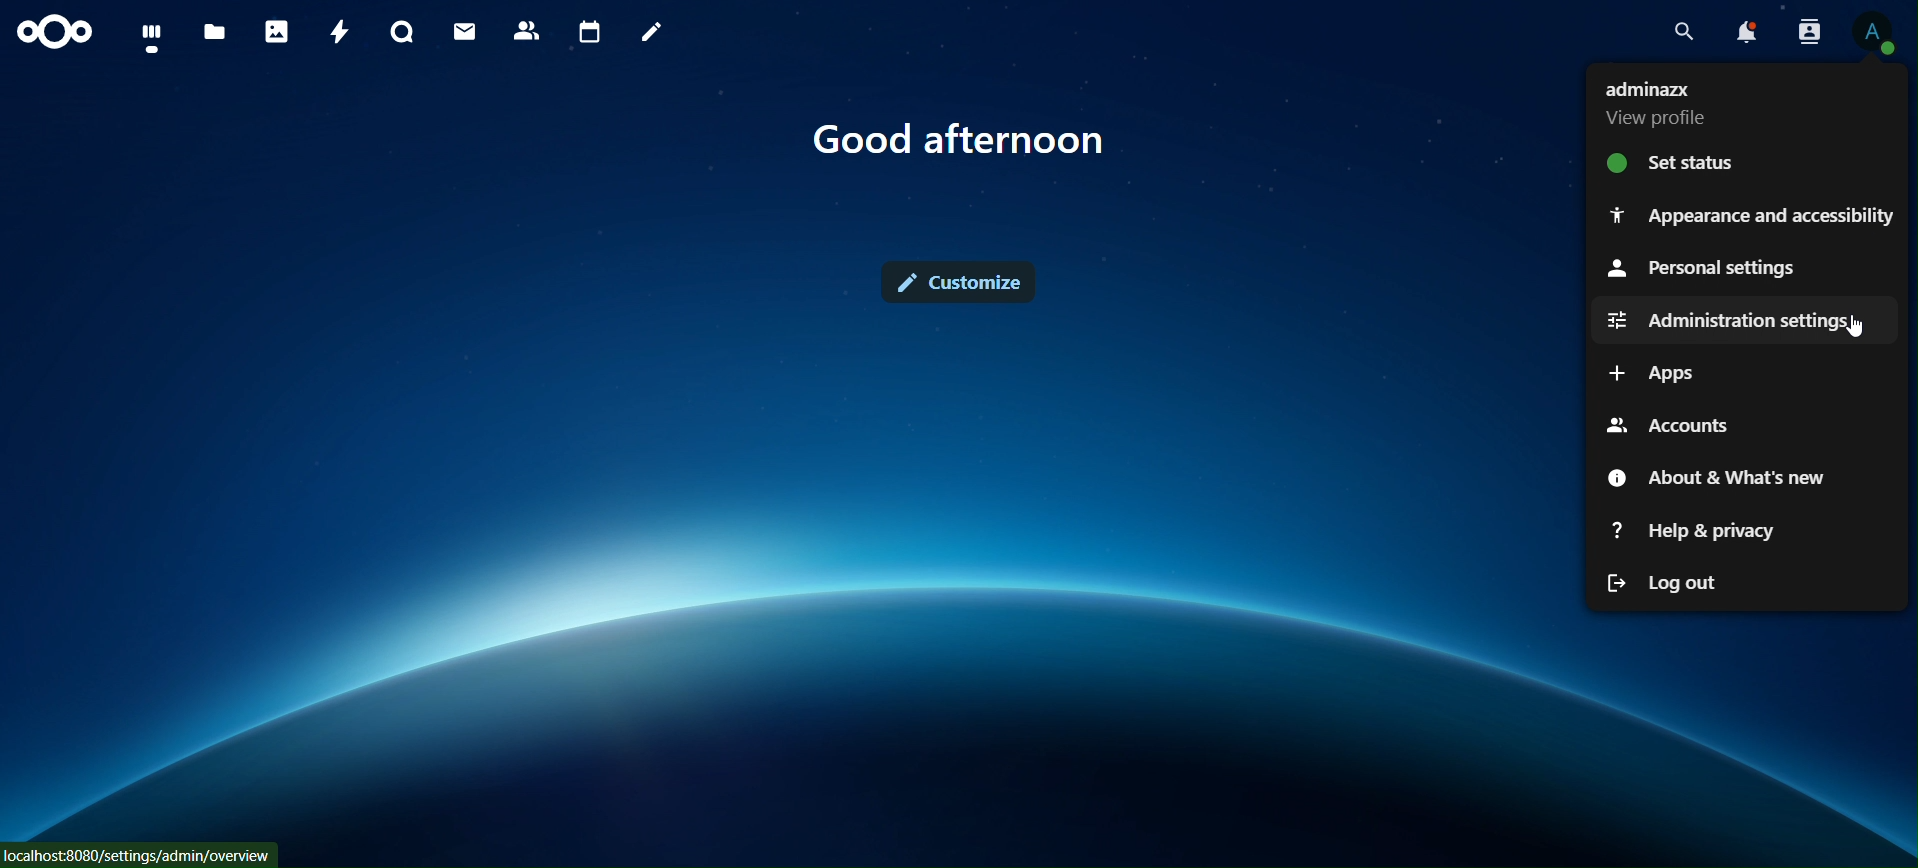 The image size is (1918, 868). Describe the element at coordinates (275, 34) in the screenshot. I see `photos` at that location.